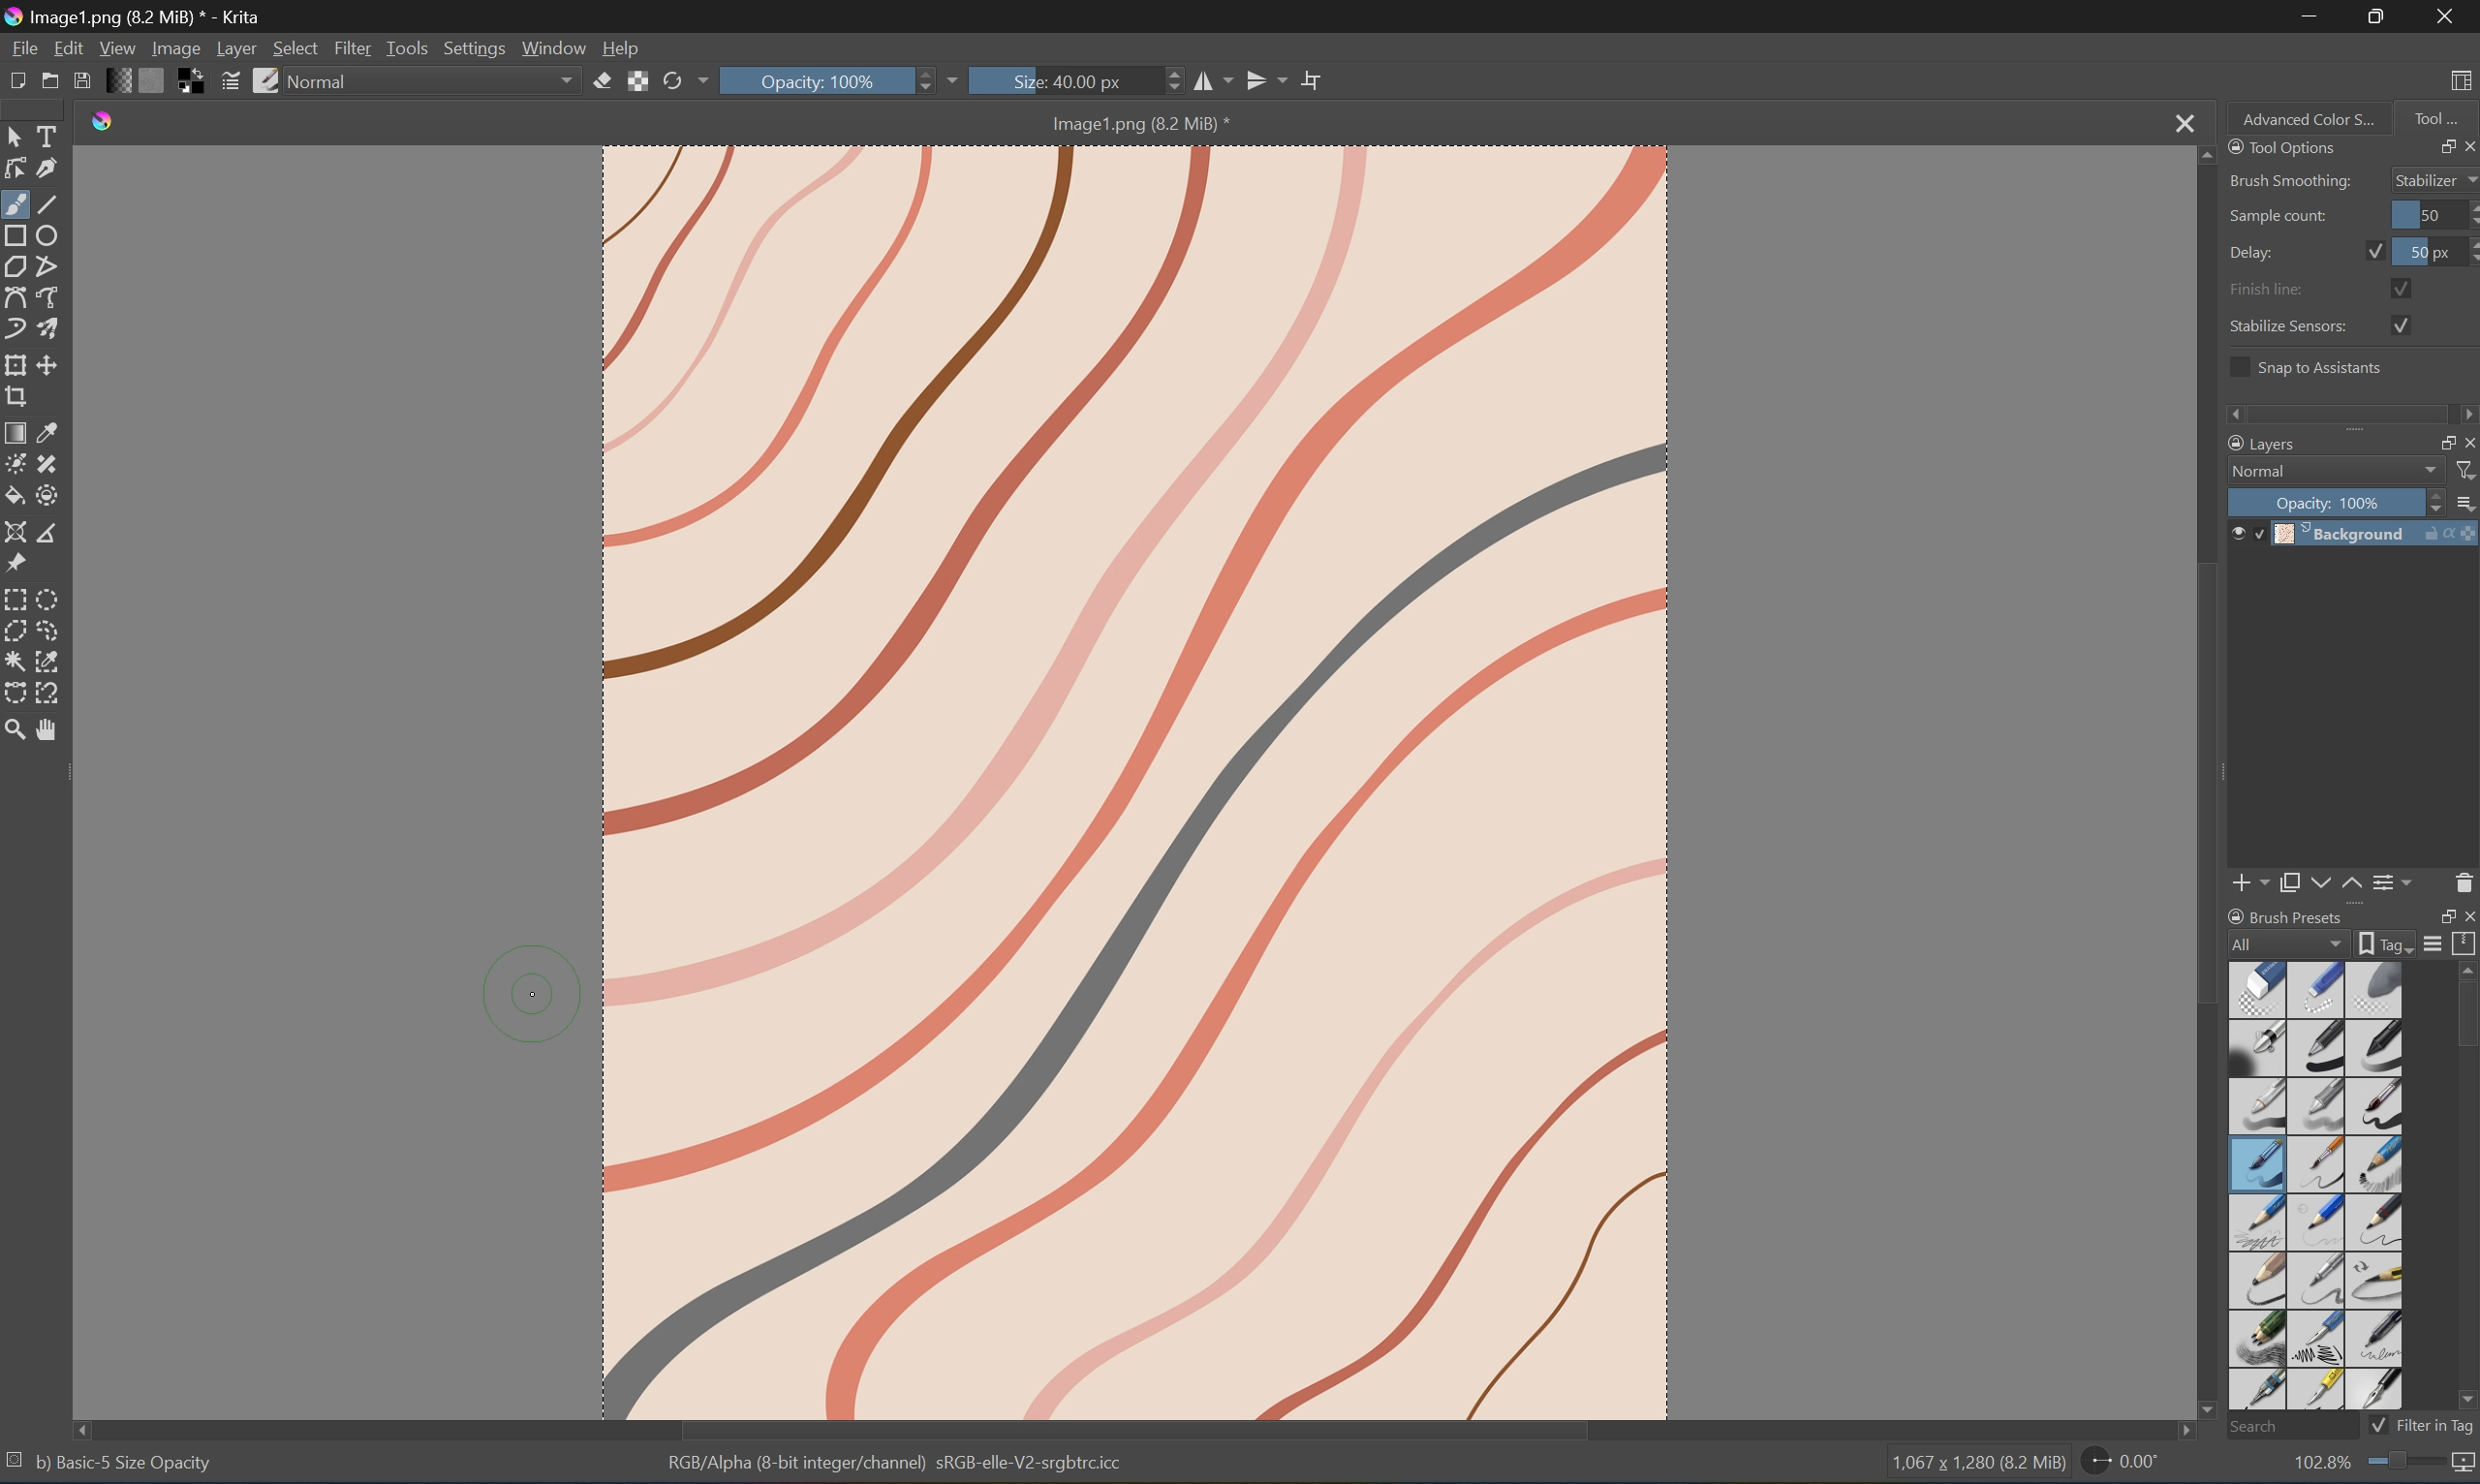 The height and width of the screenshot is (1484, 2480). I want to click on Wrap Around, so click(1316, 78).